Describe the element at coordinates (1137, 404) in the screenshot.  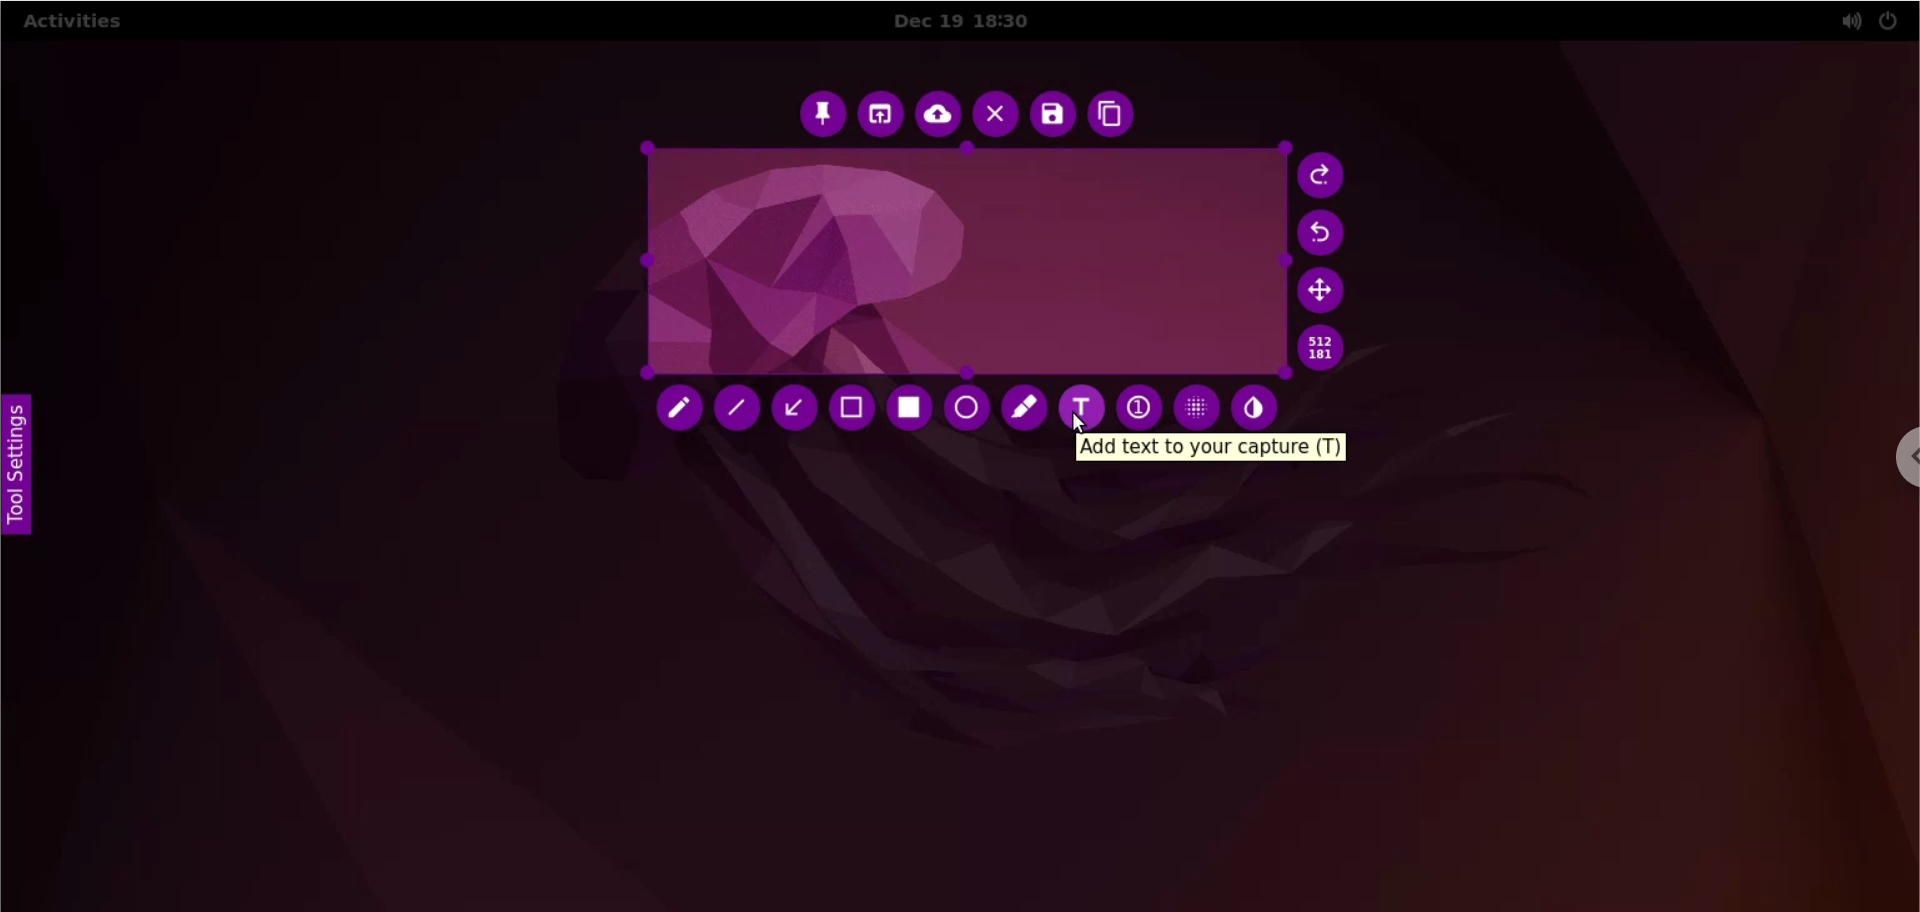
I see `auto increment value` at that location.